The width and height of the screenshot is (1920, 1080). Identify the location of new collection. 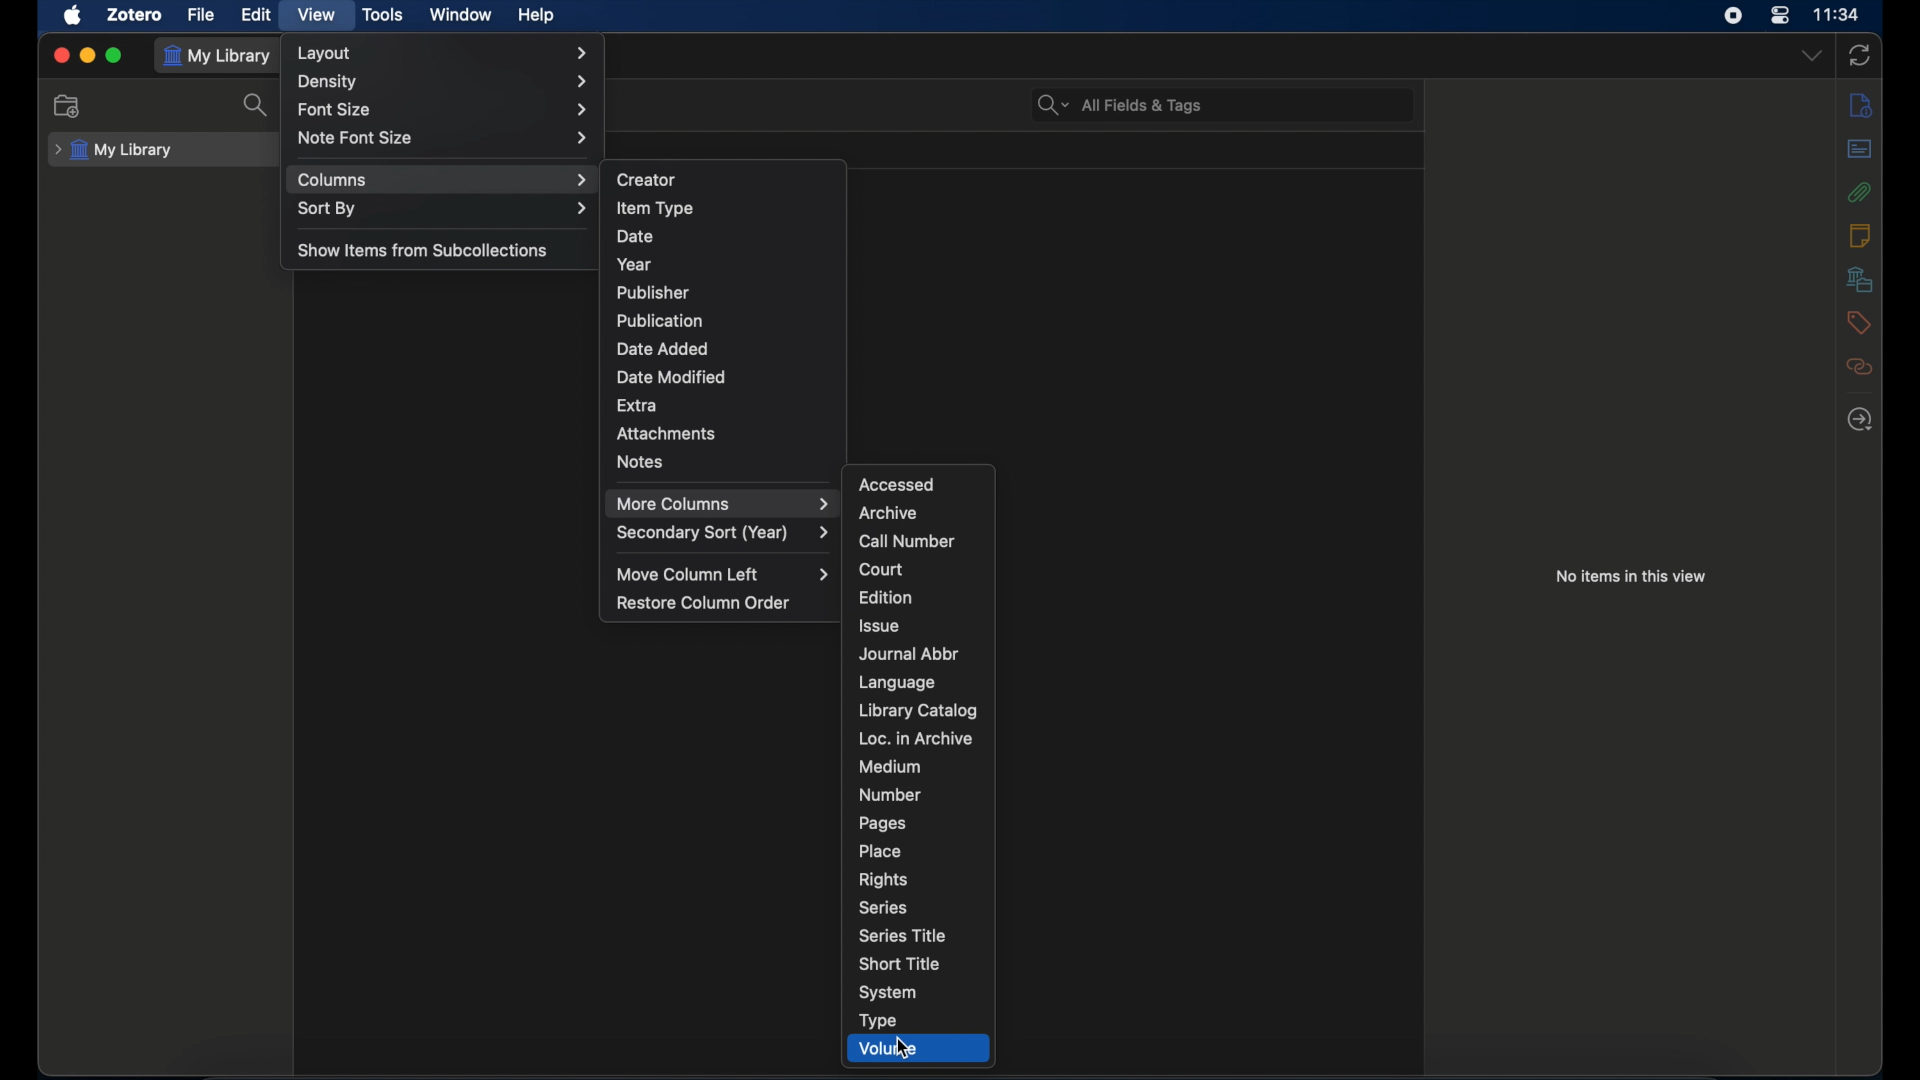
(68, 107).